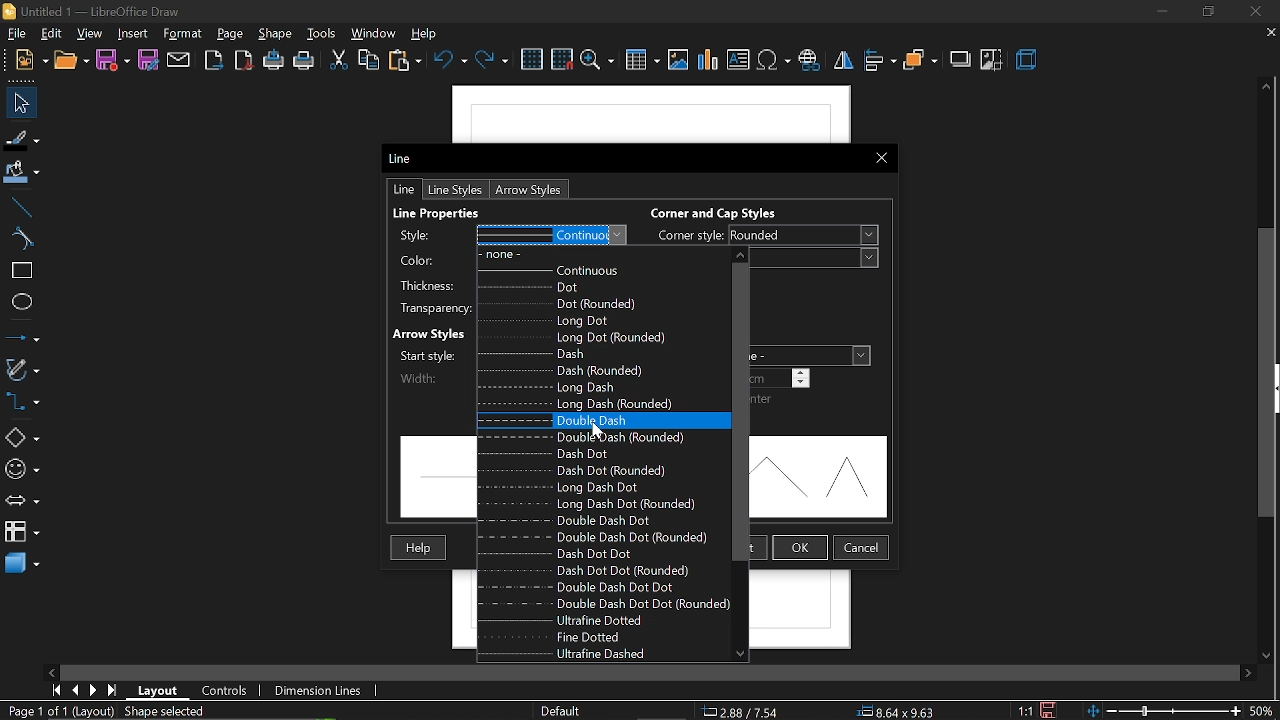 Image resolution: width=1280 pixels, height=720 pixels. Describe the element at coordinates (21, 272) in the screenshot. I see `rectangle` at that location.